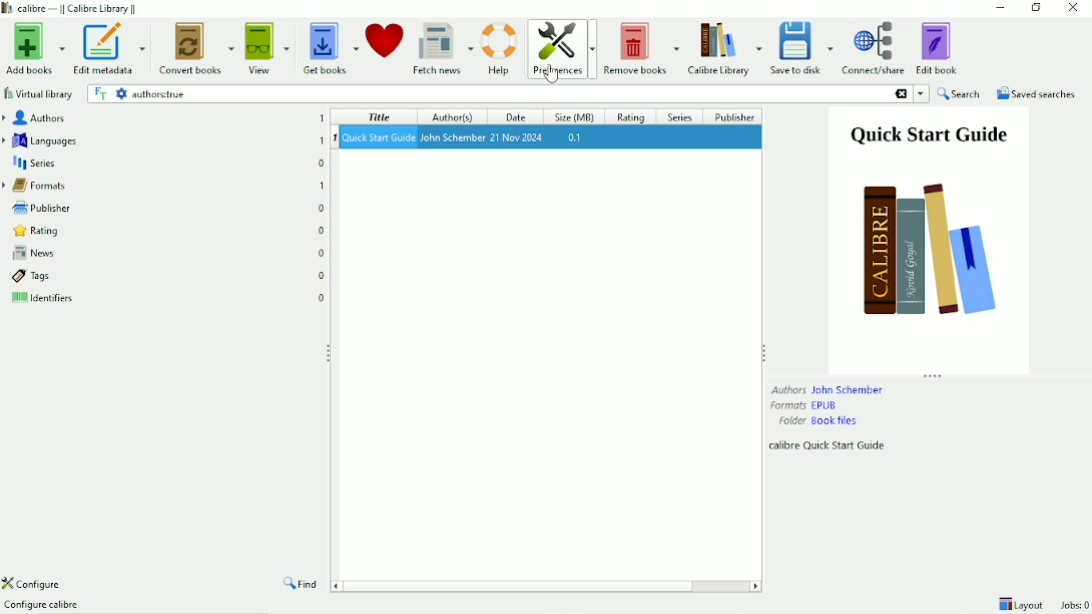 This screenshot has width=1092, height=614. I want to click on Convert books, so click(198, 47).